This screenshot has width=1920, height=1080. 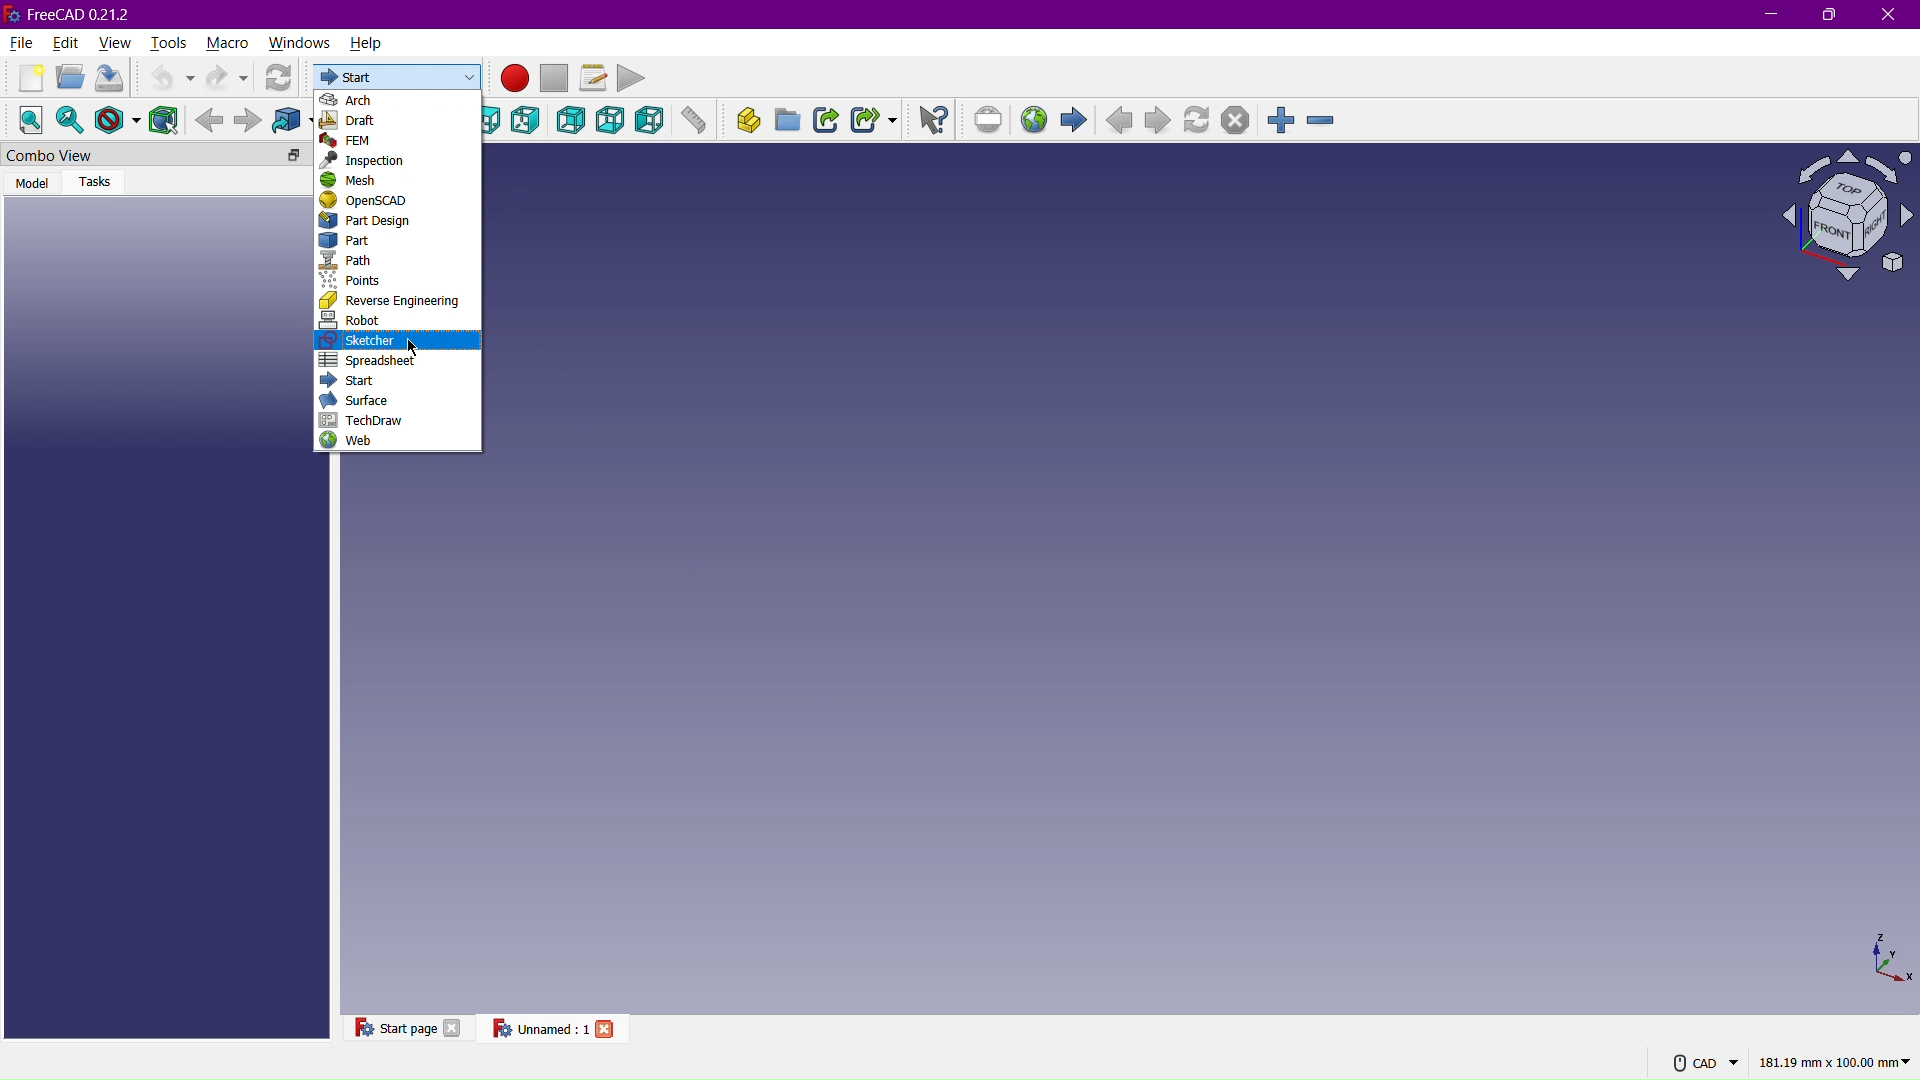 What do you see at coordinates (1850, 214) in the screenshot?
I see `Isometric View` at bounding box center [1850, 214].